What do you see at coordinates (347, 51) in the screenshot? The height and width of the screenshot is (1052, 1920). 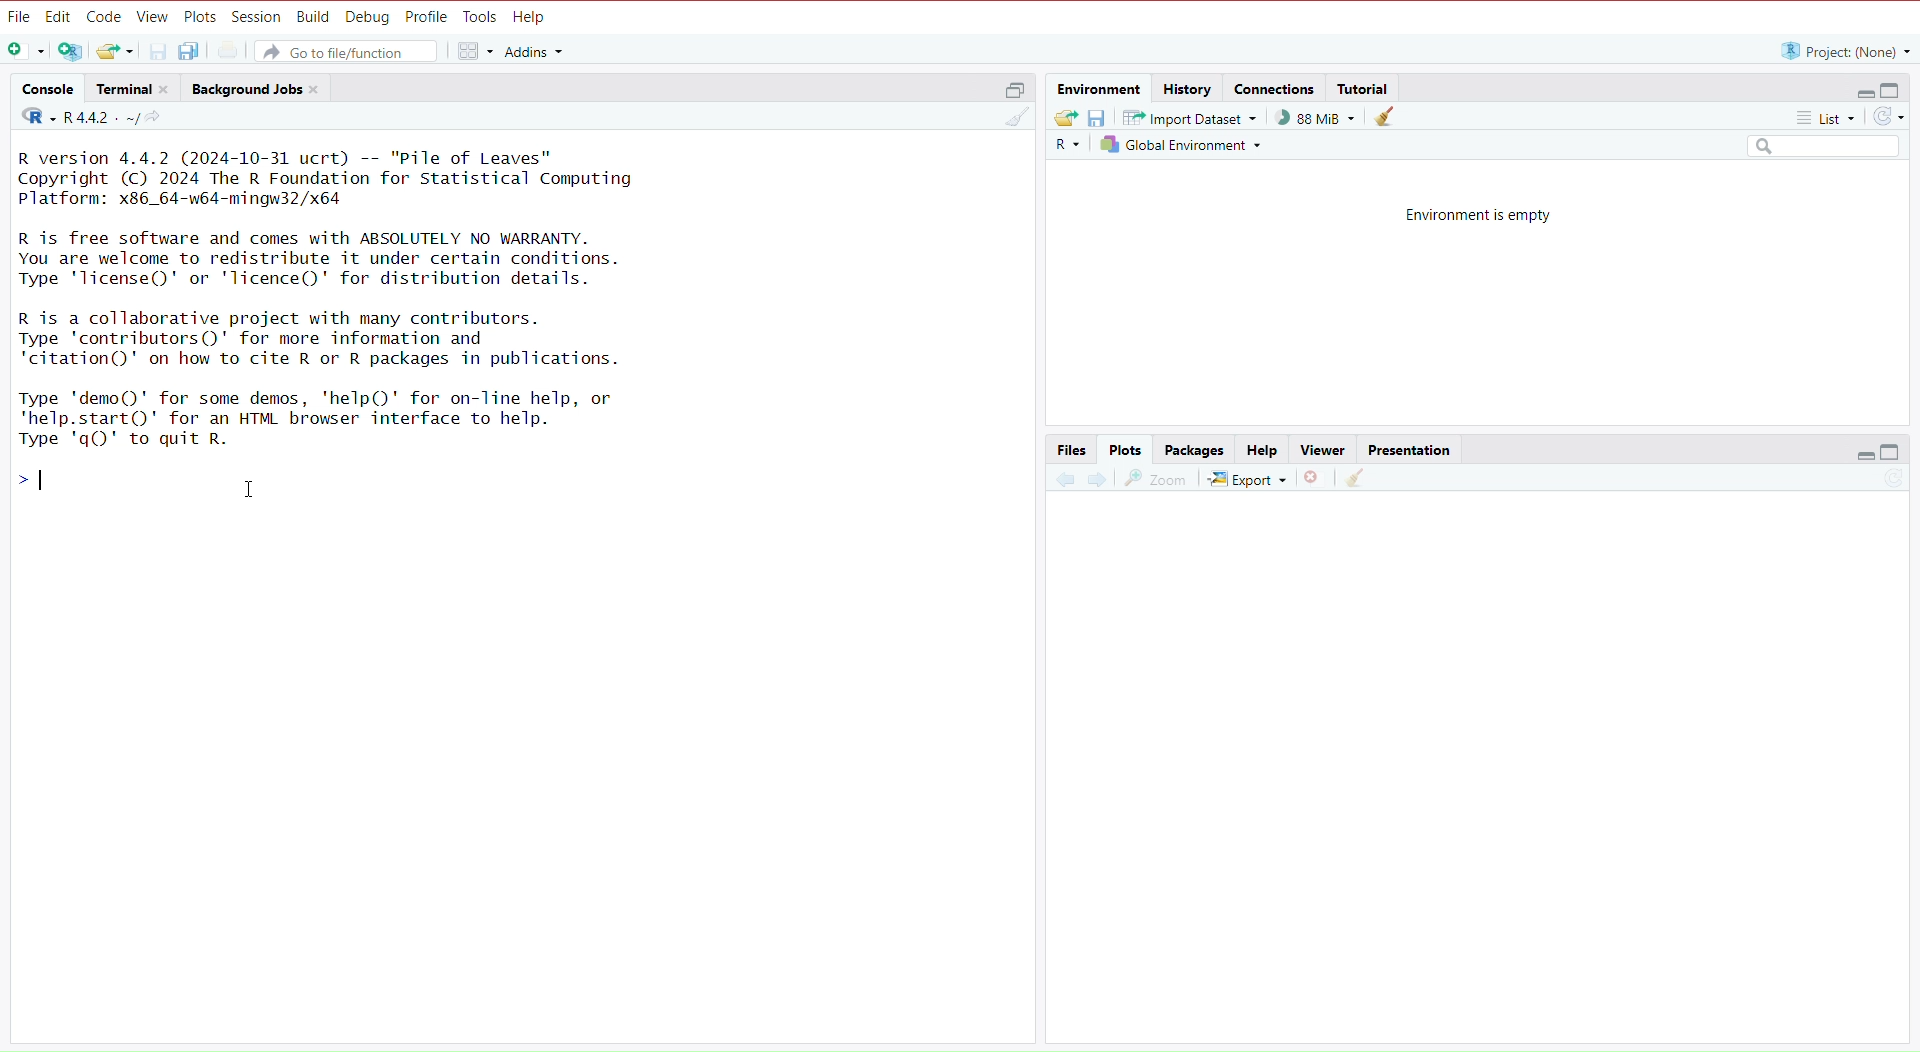 I see `Go to file/function` at bounding box center [347, 51].